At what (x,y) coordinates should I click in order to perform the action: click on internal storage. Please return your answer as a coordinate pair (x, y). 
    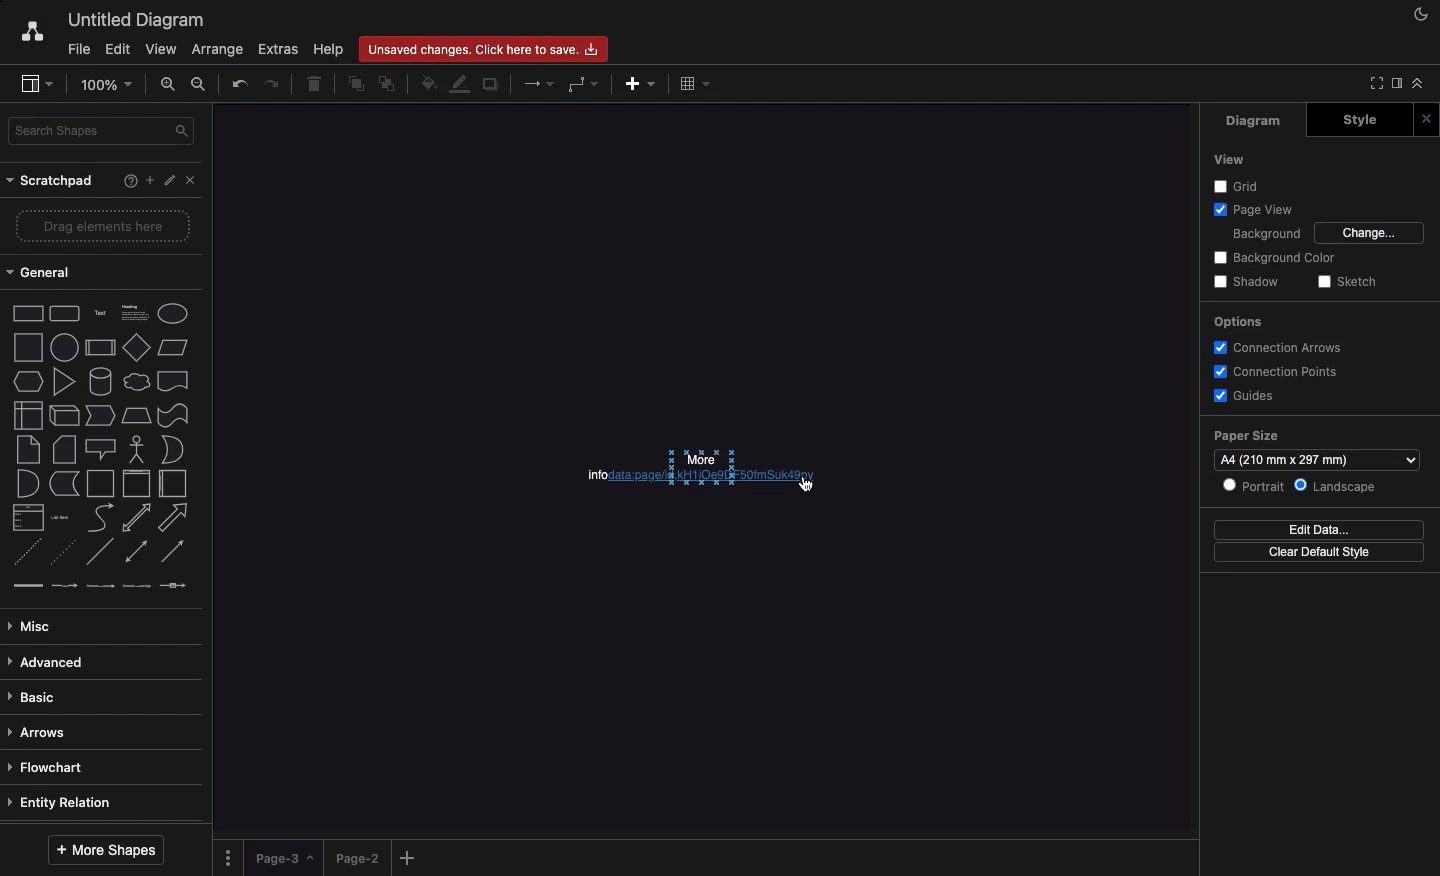
    Looking at the image, I should click on (29, 415).